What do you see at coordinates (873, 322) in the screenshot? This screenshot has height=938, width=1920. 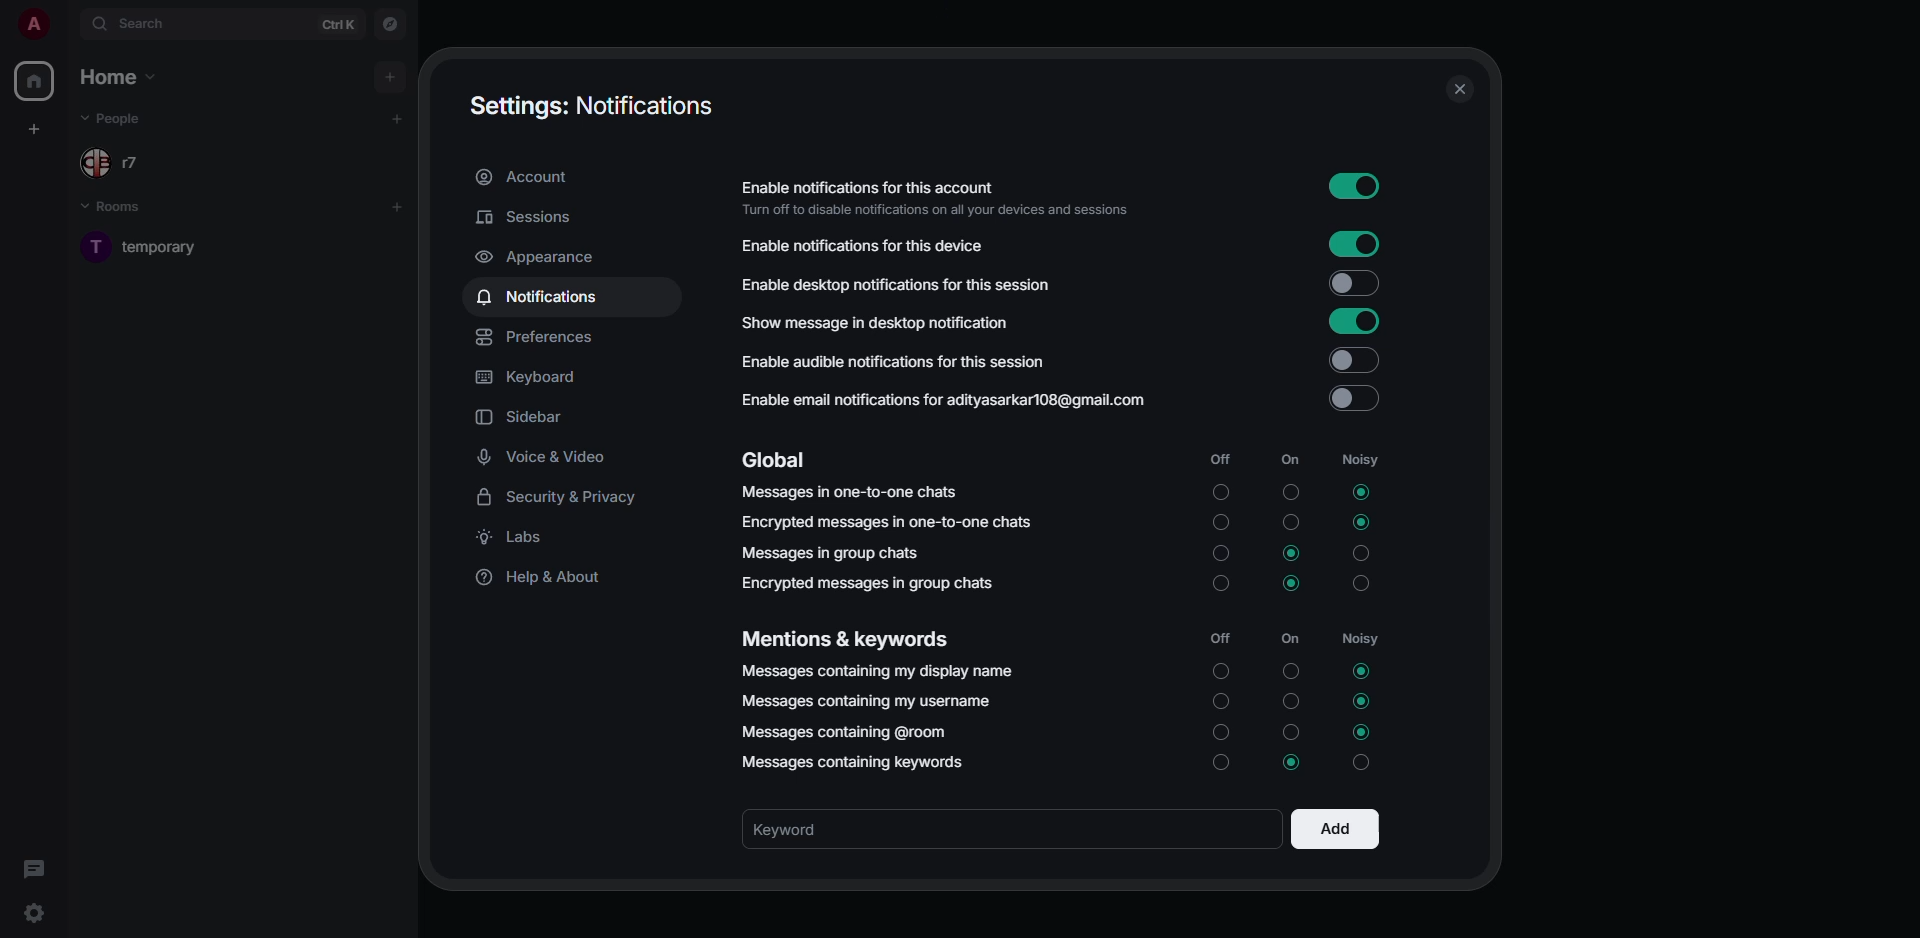 I see `show message in desktop notification` at bounding box center [873, 322].